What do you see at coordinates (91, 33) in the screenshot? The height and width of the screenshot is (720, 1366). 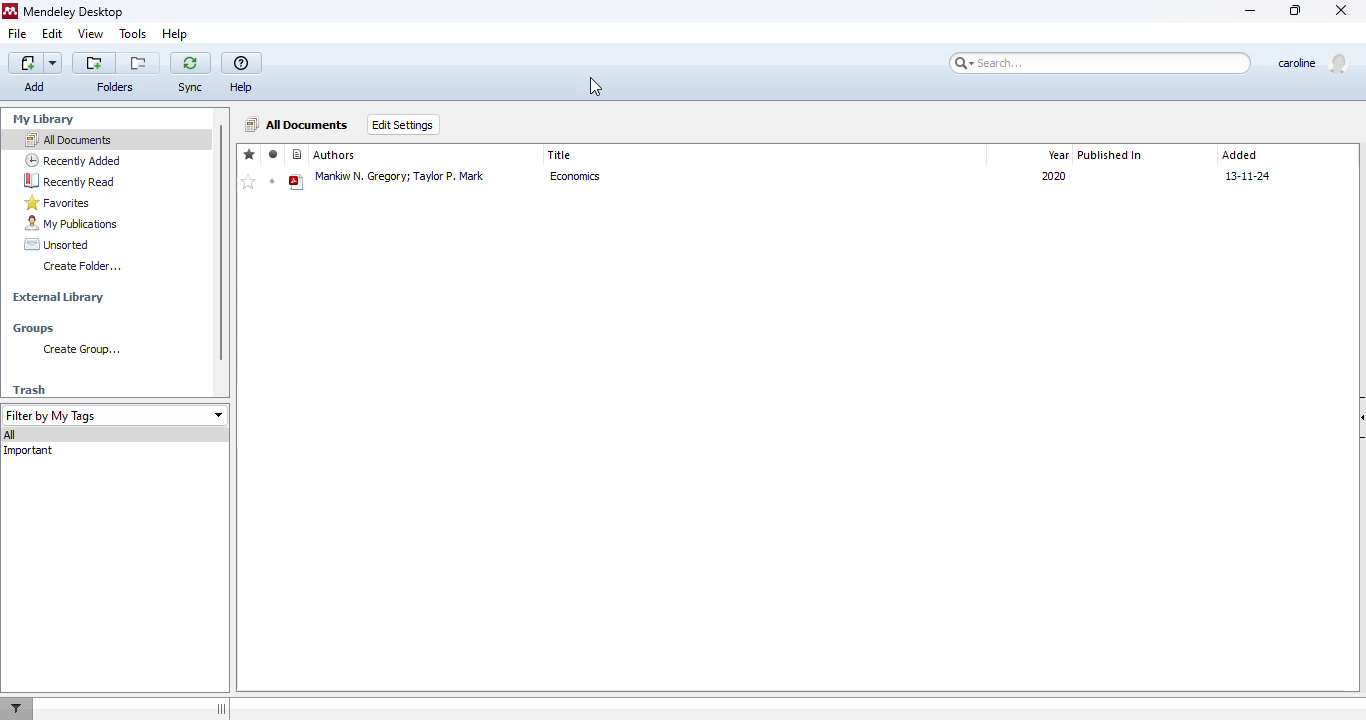 I see `view` at bounding box center [91, 33].